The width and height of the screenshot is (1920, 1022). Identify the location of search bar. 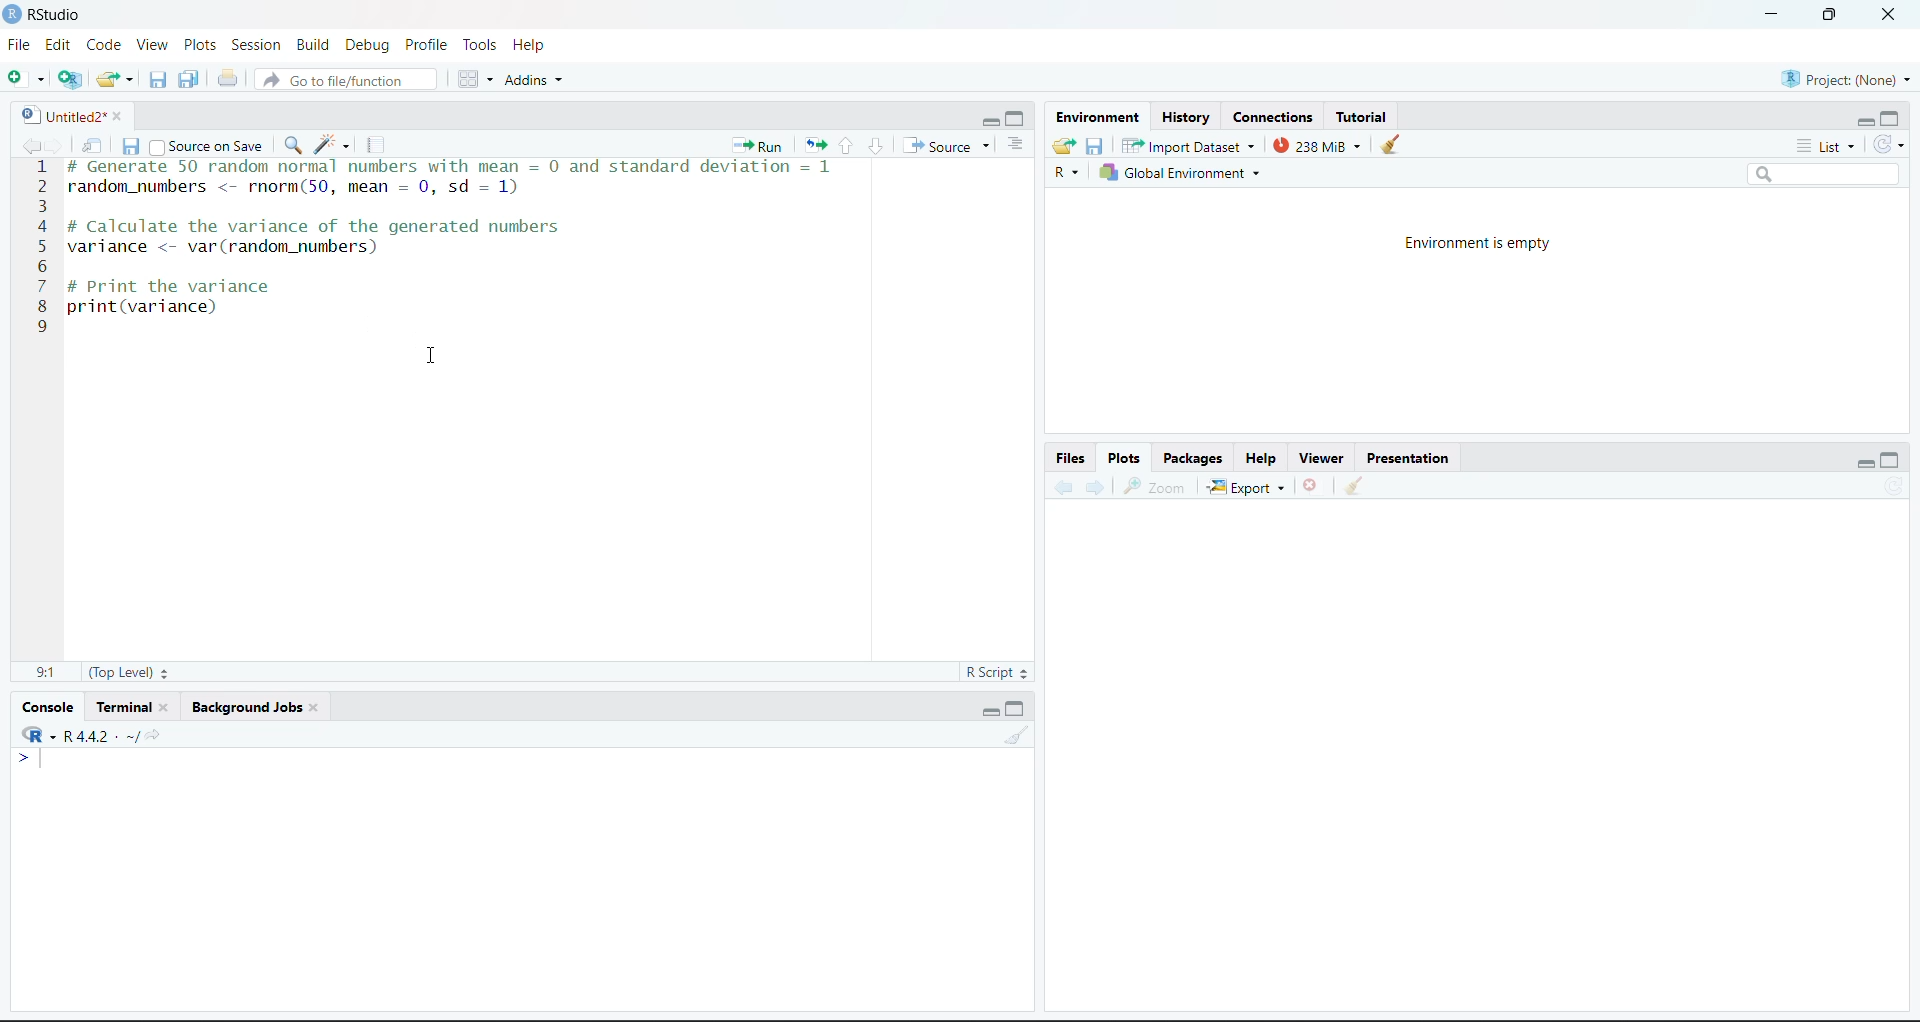
(1822, 174).